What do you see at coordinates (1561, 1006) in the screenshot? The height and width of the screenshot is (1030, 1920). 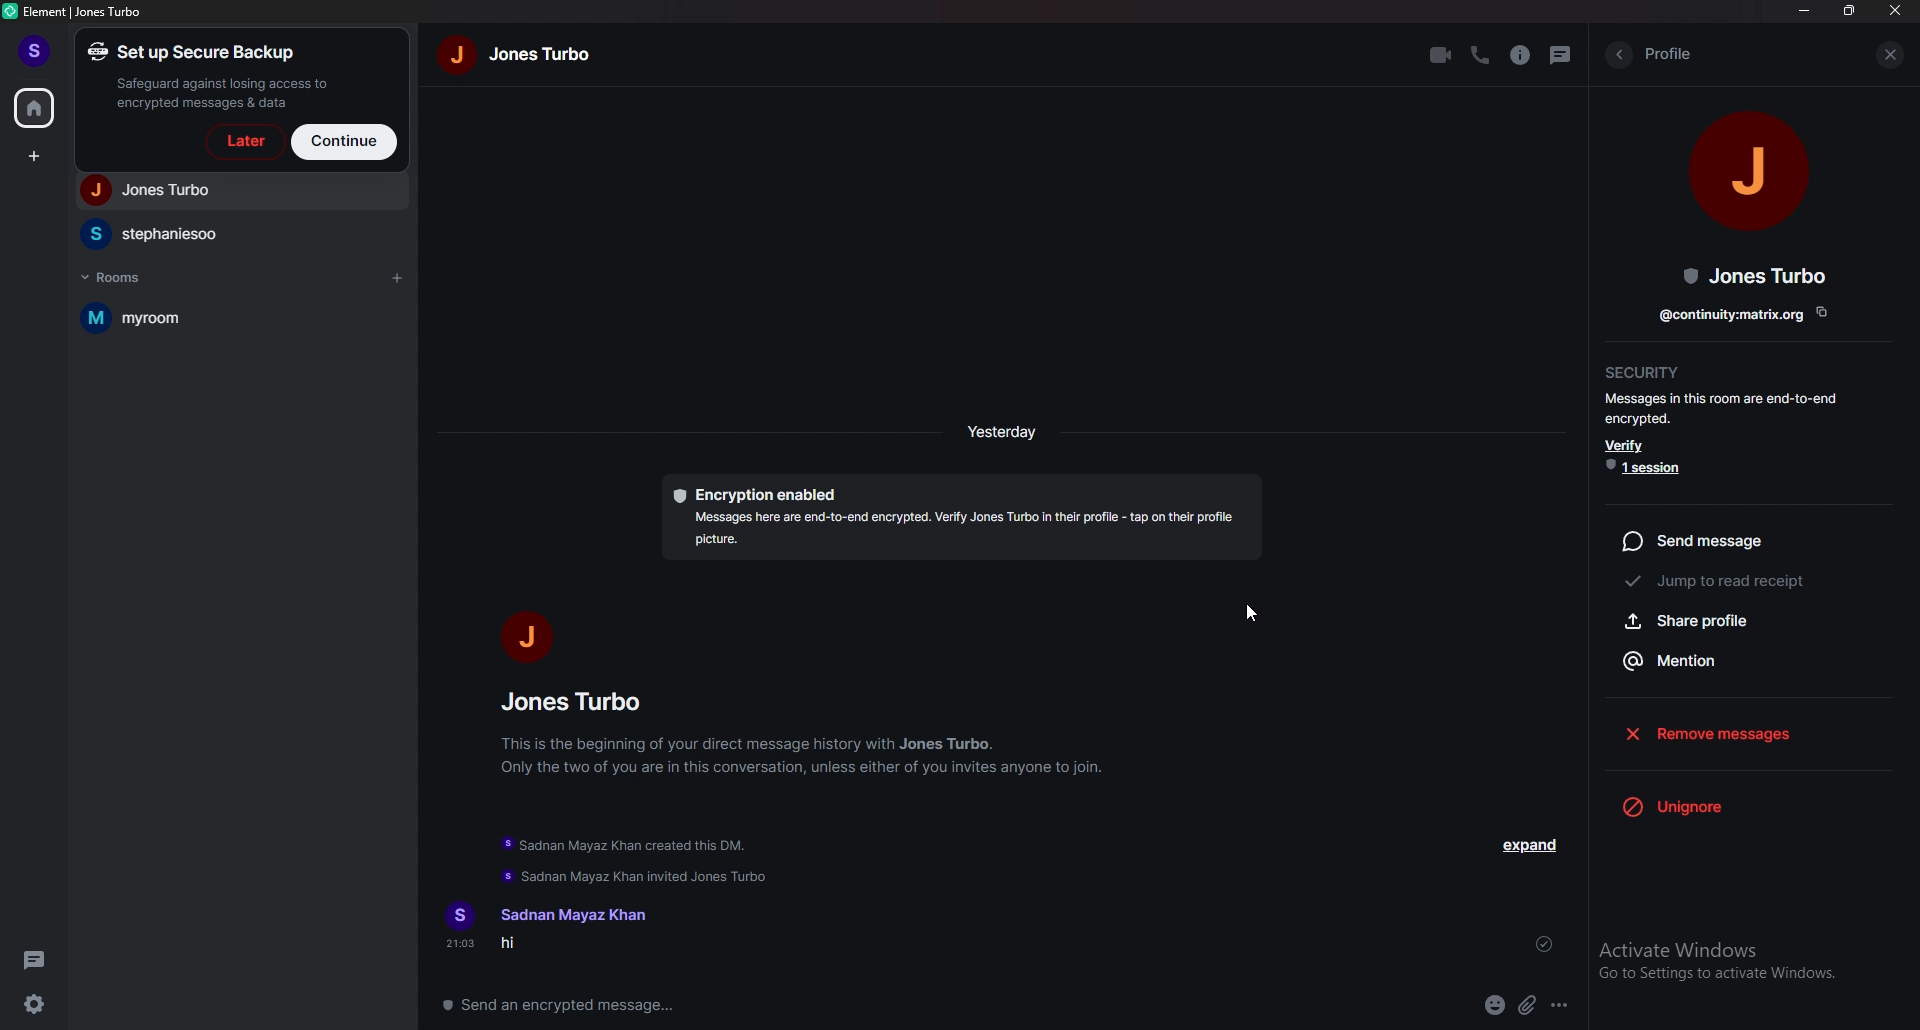 I see `options` at bounding box center [1561, 1006].